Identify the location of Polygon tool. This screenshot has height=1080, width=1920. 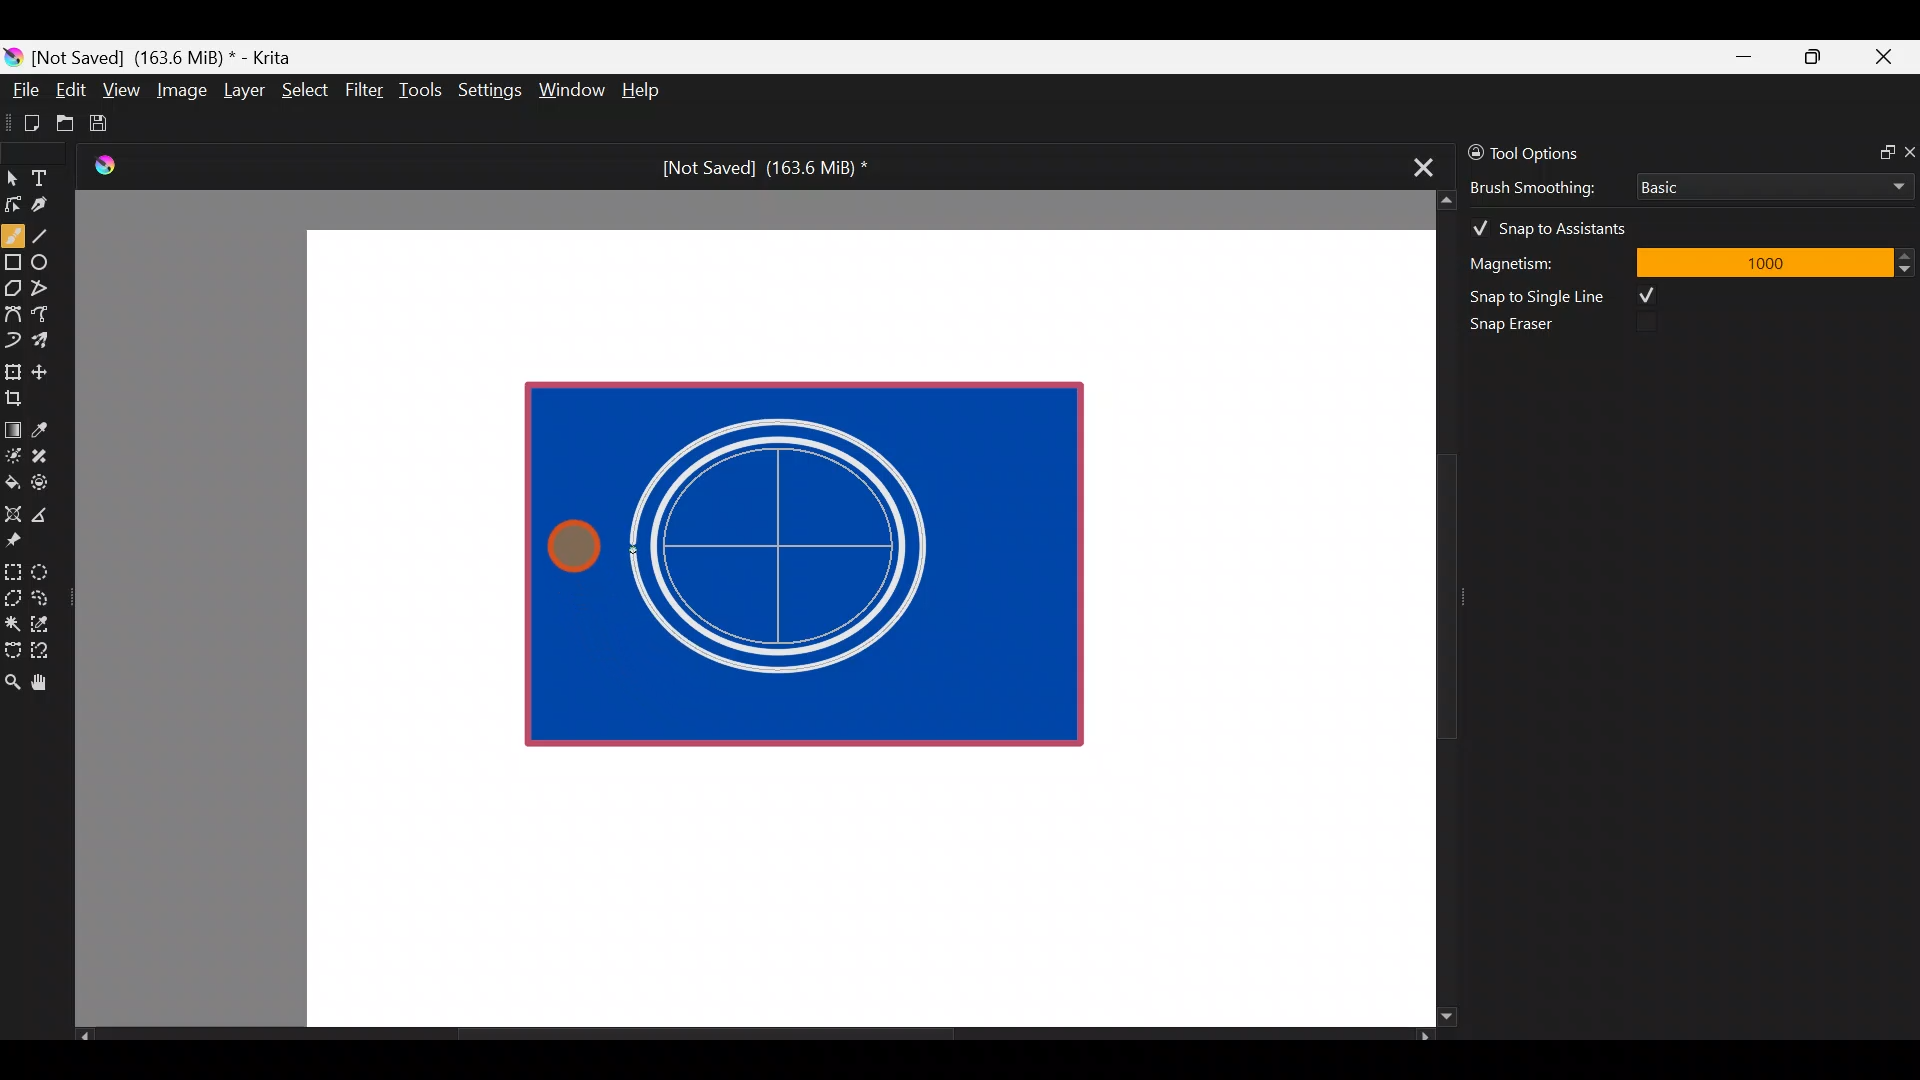
(12, 289).